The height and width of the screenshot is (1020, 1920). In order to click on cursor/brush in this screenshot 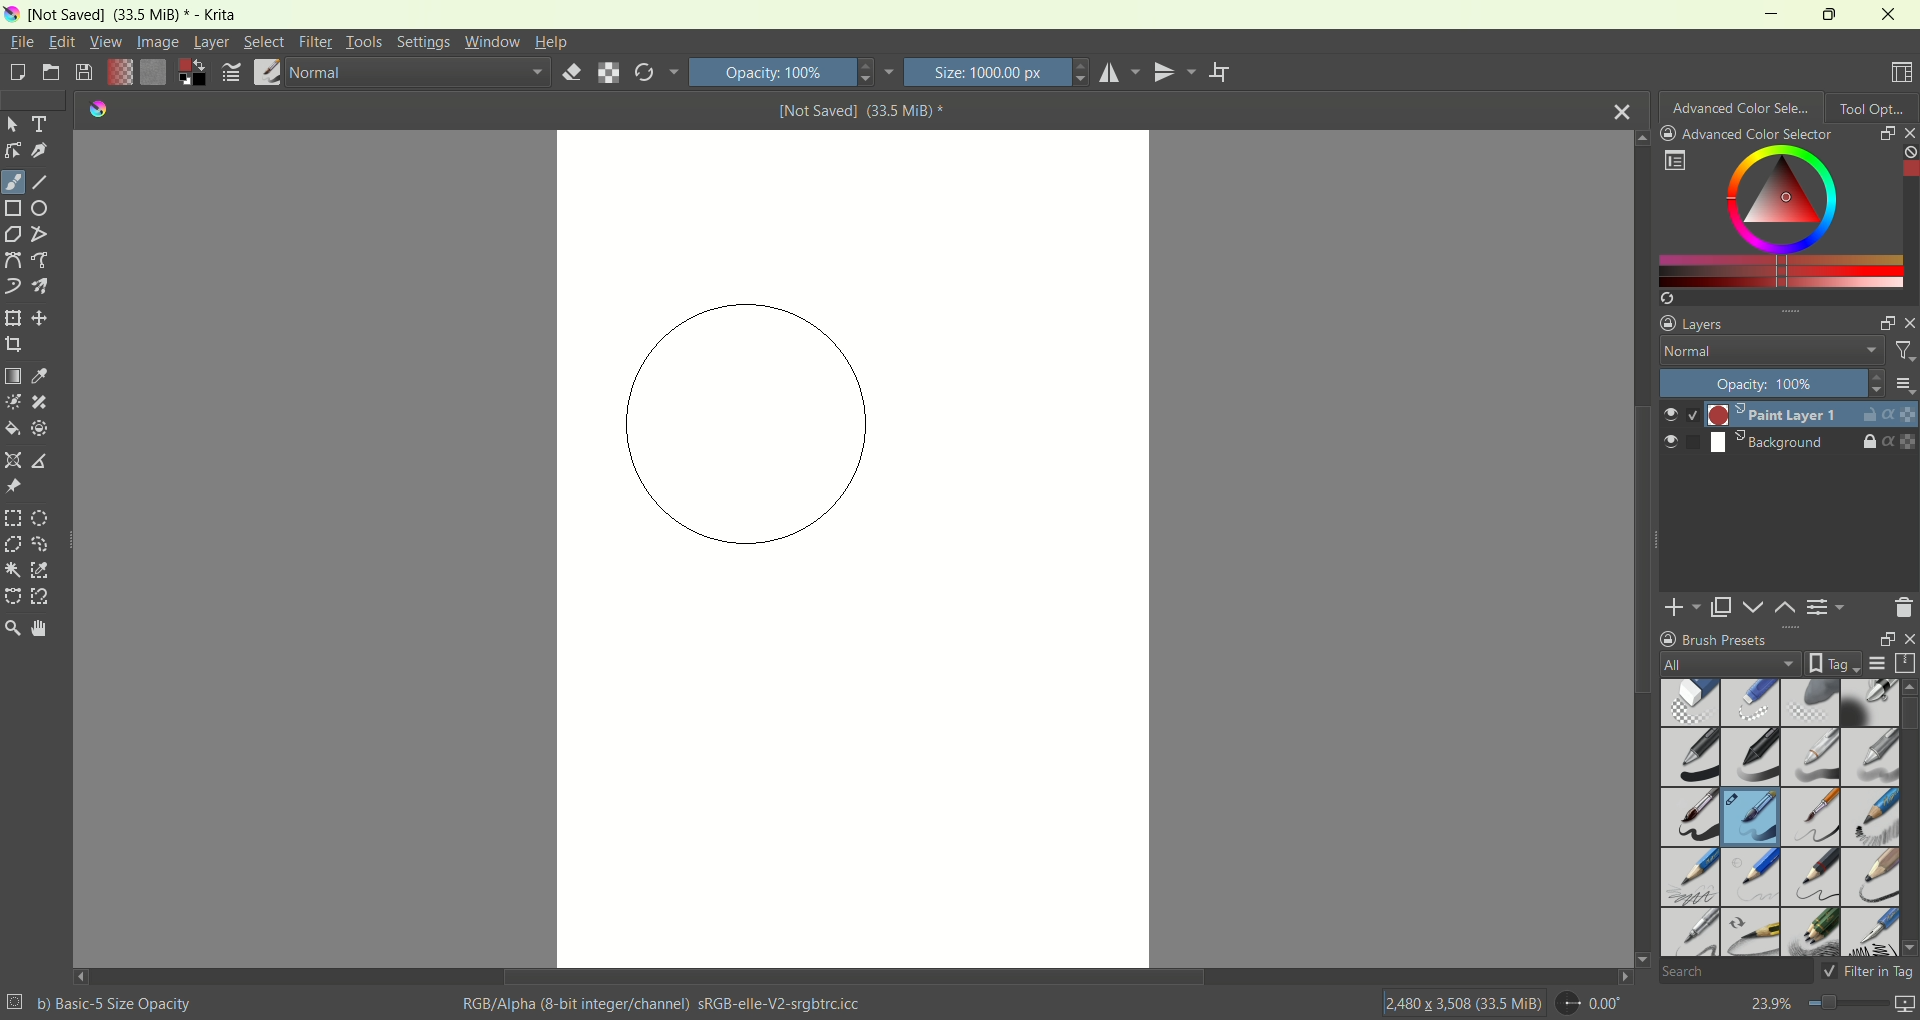, I will do `click(752, 417)`.